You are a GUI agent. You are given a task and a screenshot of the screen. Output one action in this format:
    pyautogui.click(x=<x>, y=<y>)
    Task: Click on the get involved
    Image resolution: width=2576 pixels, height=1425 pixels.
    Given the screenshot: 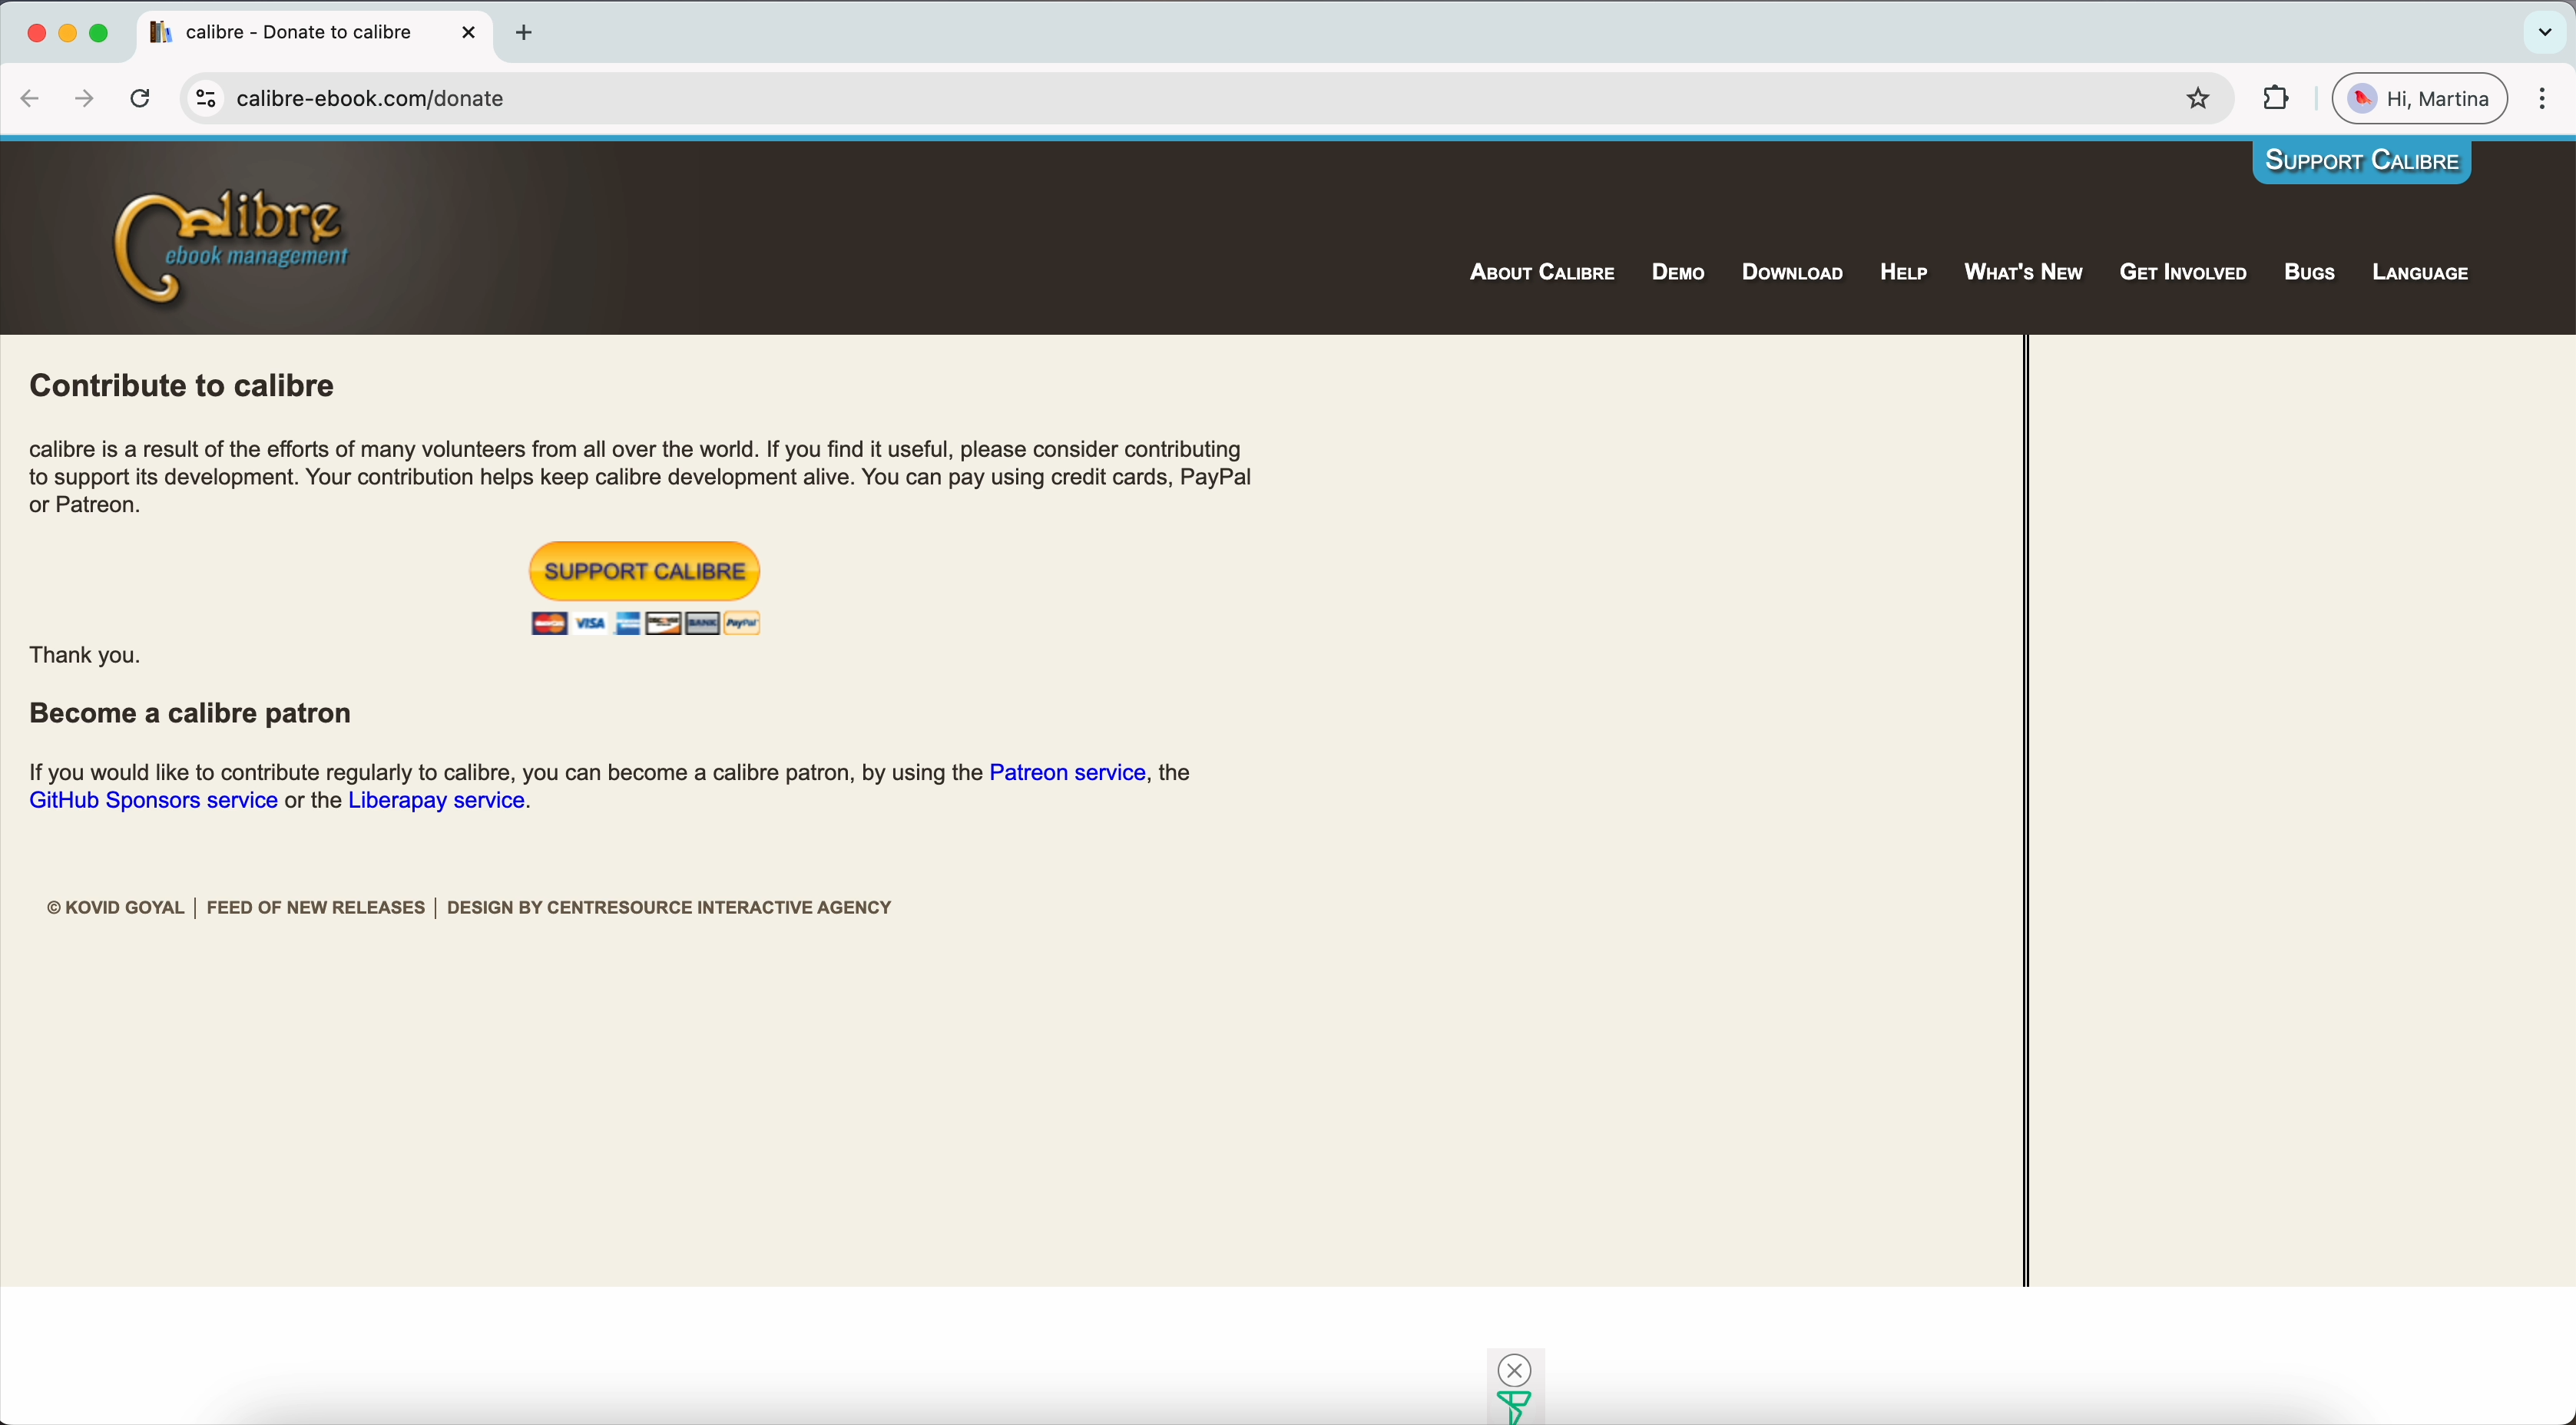 What is the action you would take?
    pyautogui.click(x=2185, y=273)
    